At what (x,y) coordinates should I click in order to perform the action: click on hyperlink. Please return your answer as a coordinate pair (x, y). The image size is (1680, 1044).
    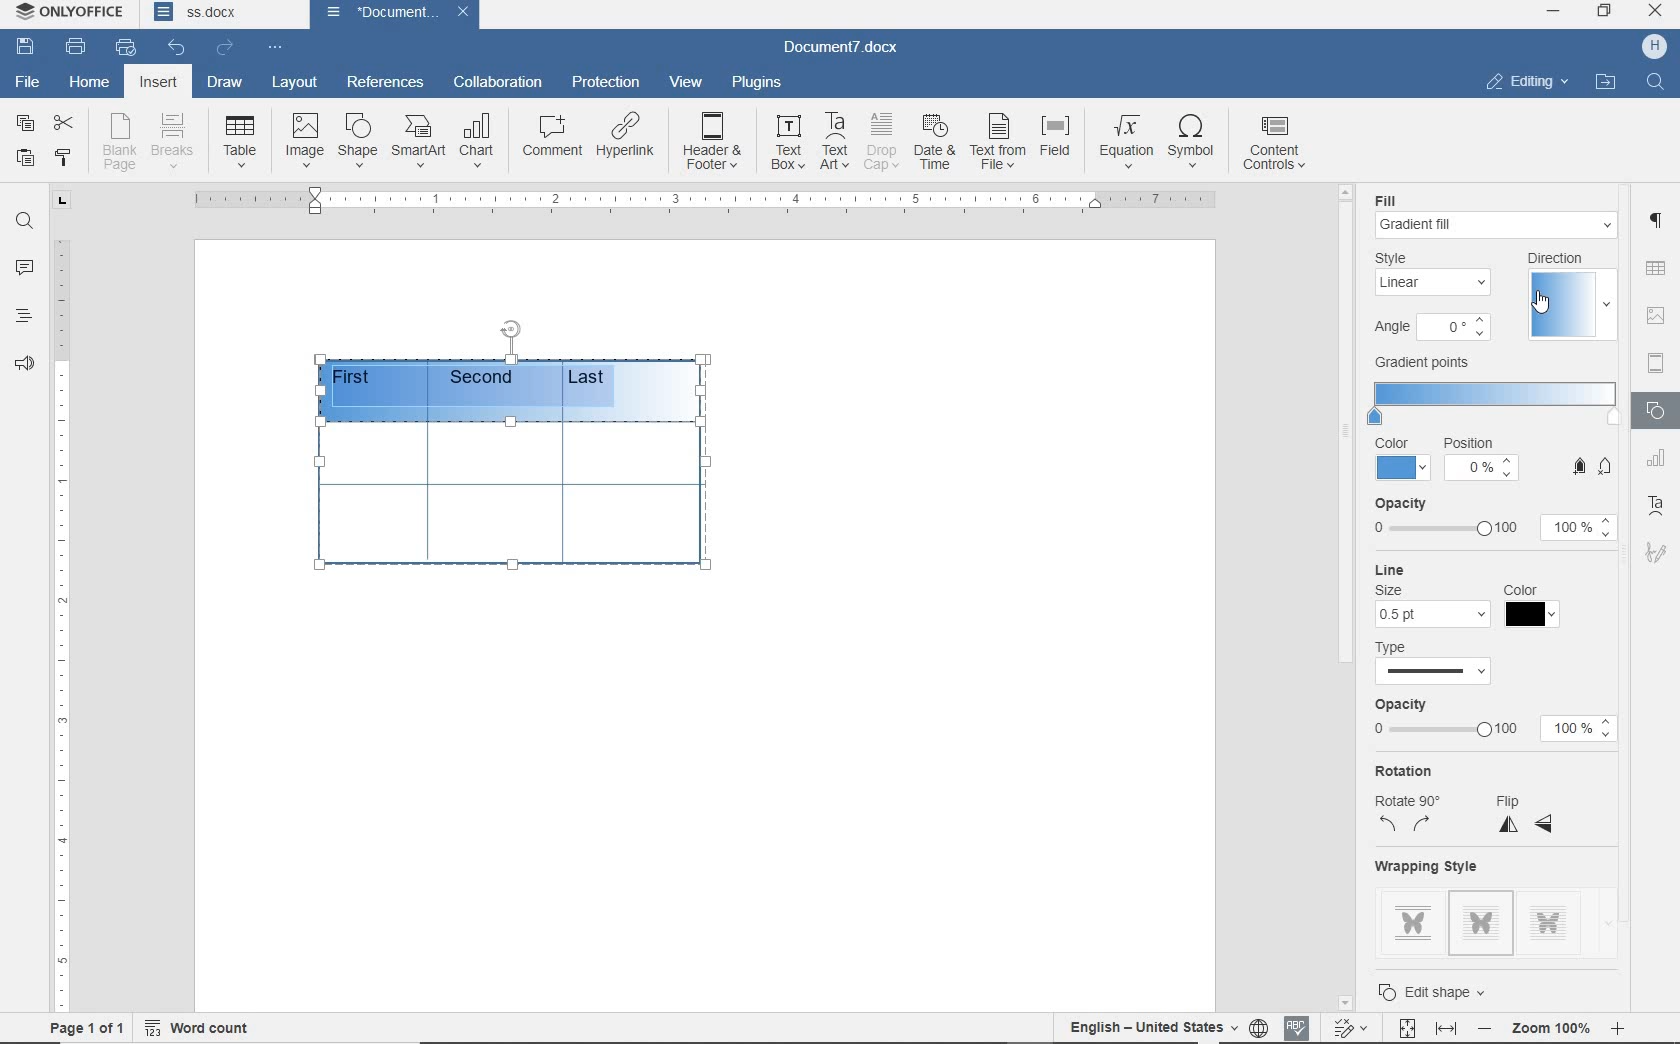
    Looking at the image, I should click on (628, 139).